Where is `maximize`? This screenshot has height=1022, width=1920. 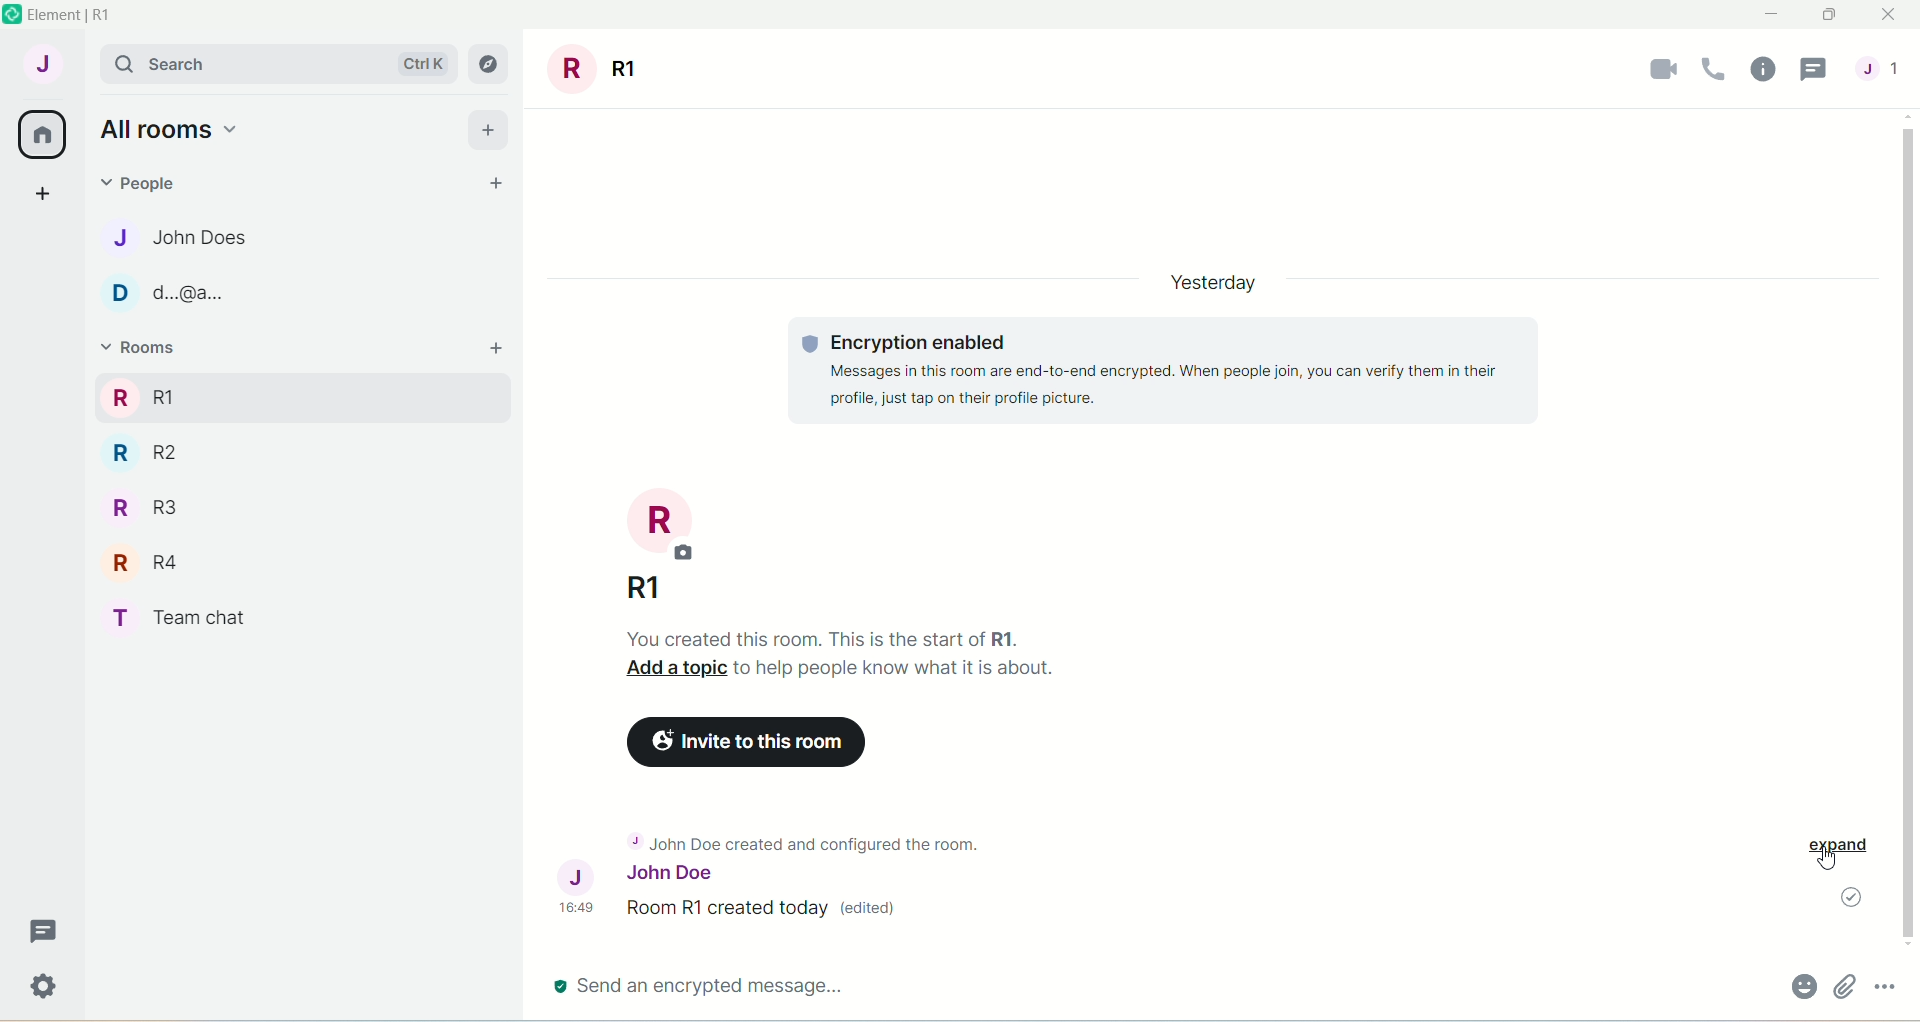
maximize is located at coordinates (1832, 14).